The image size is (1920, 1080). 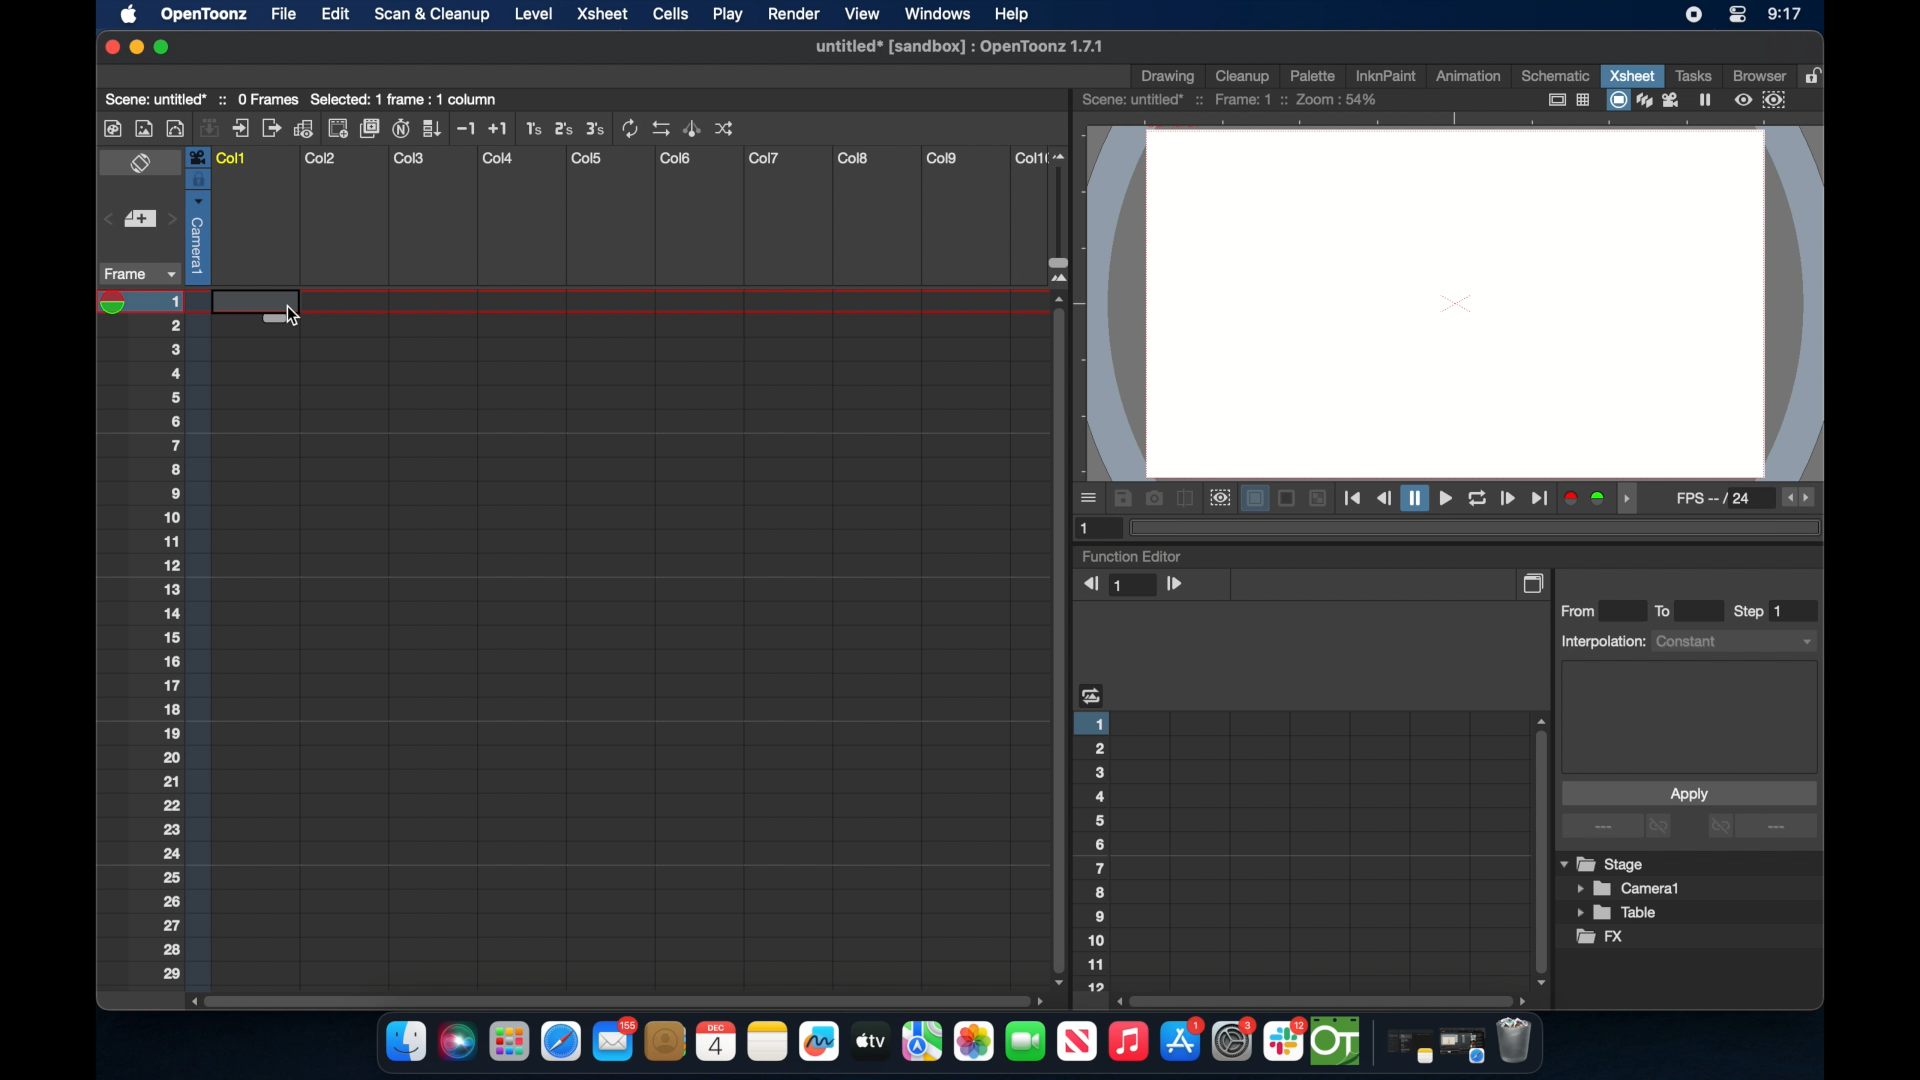 I want to click on canvas, so click(x=1454, y=302).